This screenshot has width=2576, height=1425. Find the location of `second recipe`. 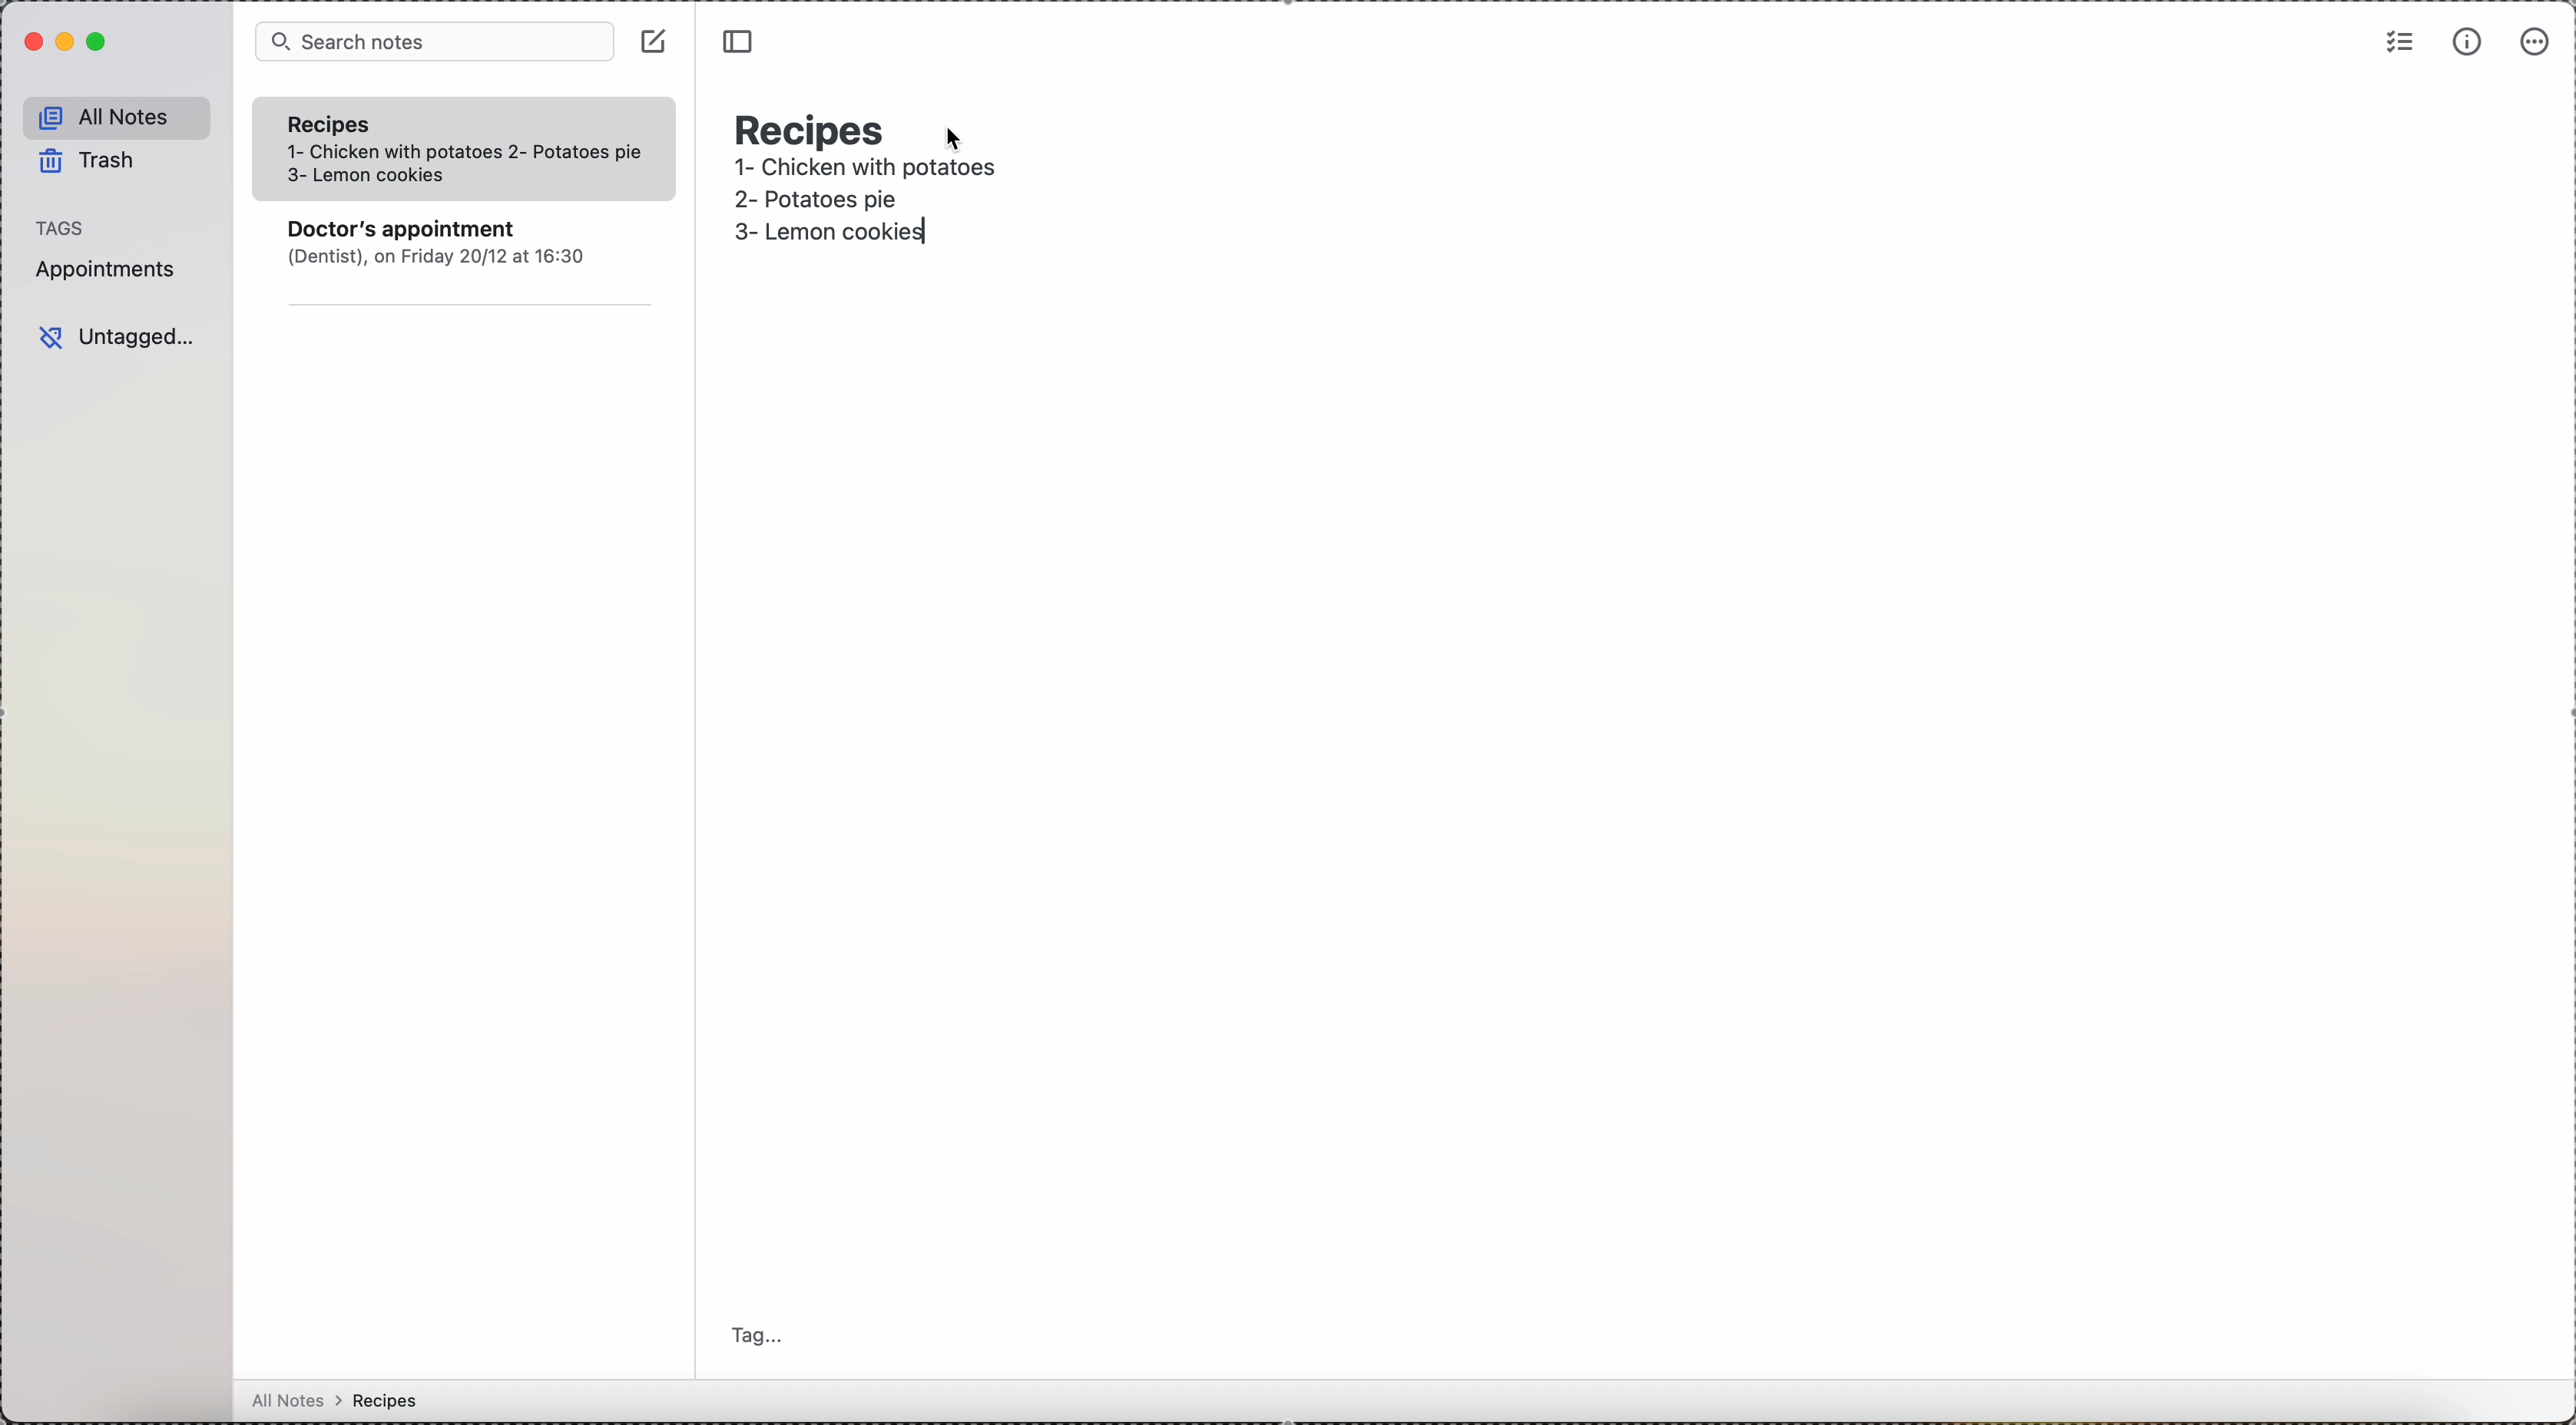

second recipe is located at coordinates (823, 196).